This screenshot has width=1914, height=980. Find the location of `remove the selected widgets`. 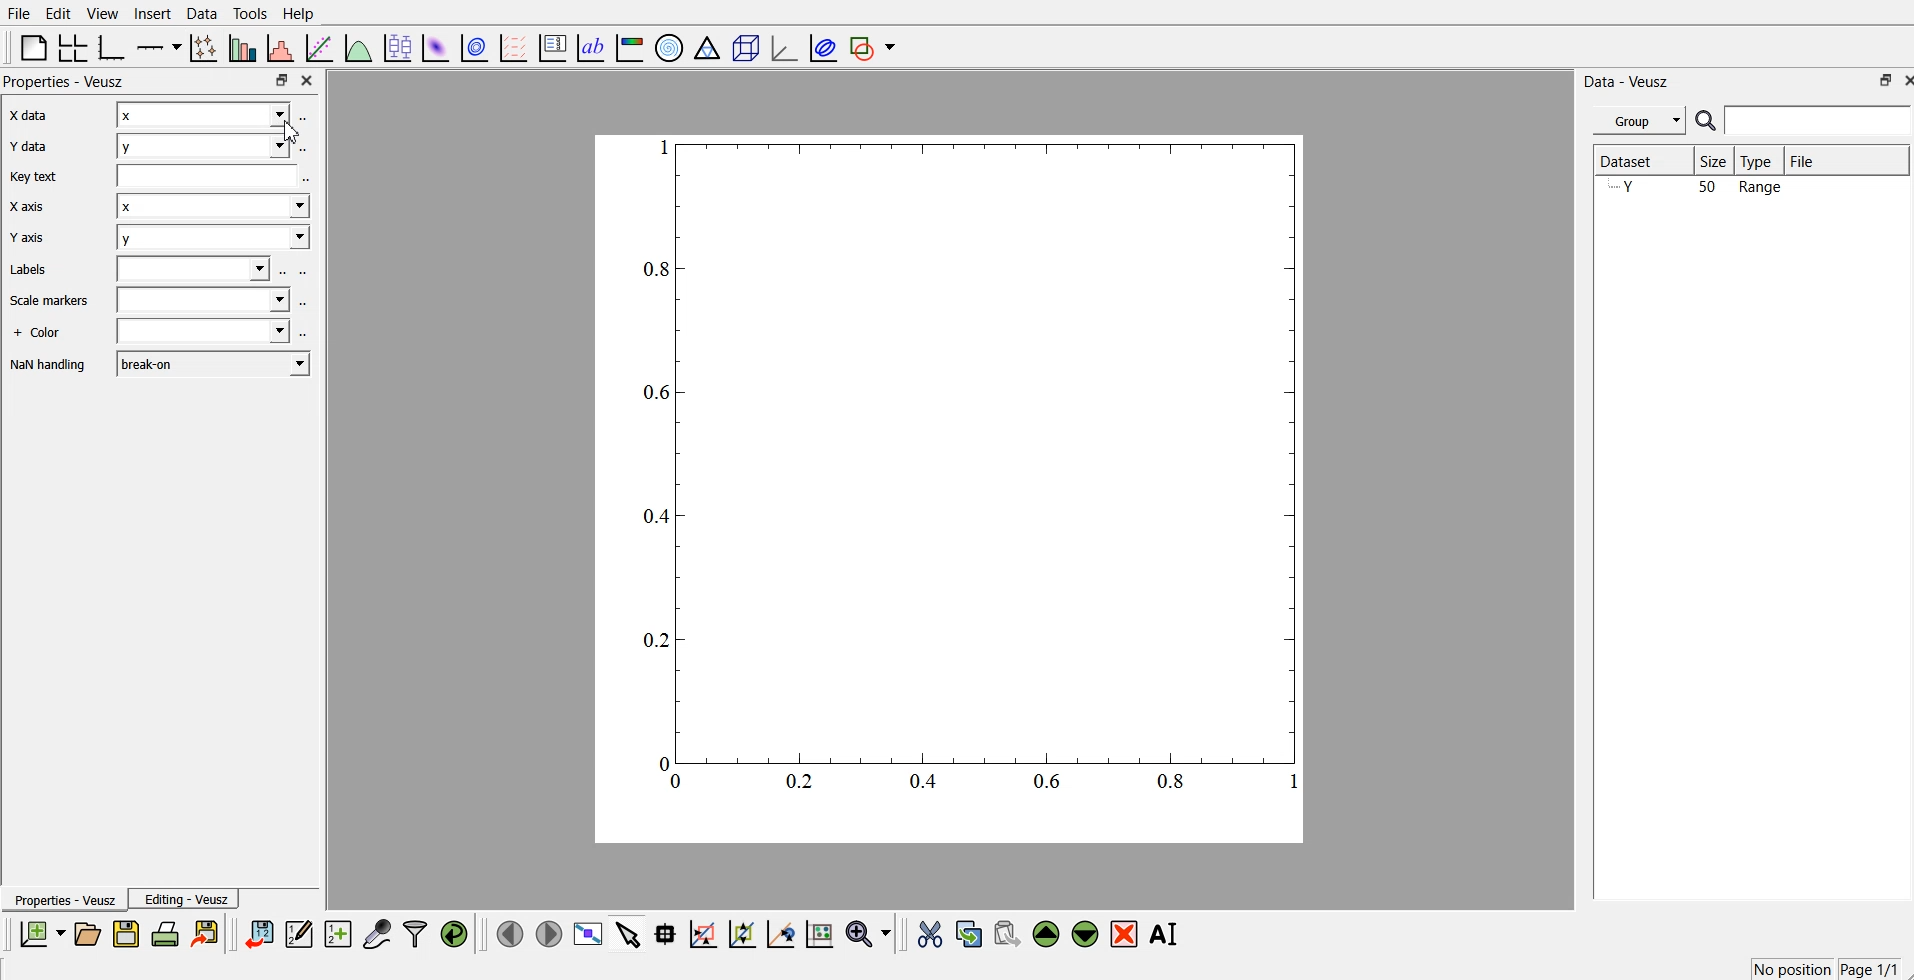

remove the selected widgets is located at coordinates (1125, 935).